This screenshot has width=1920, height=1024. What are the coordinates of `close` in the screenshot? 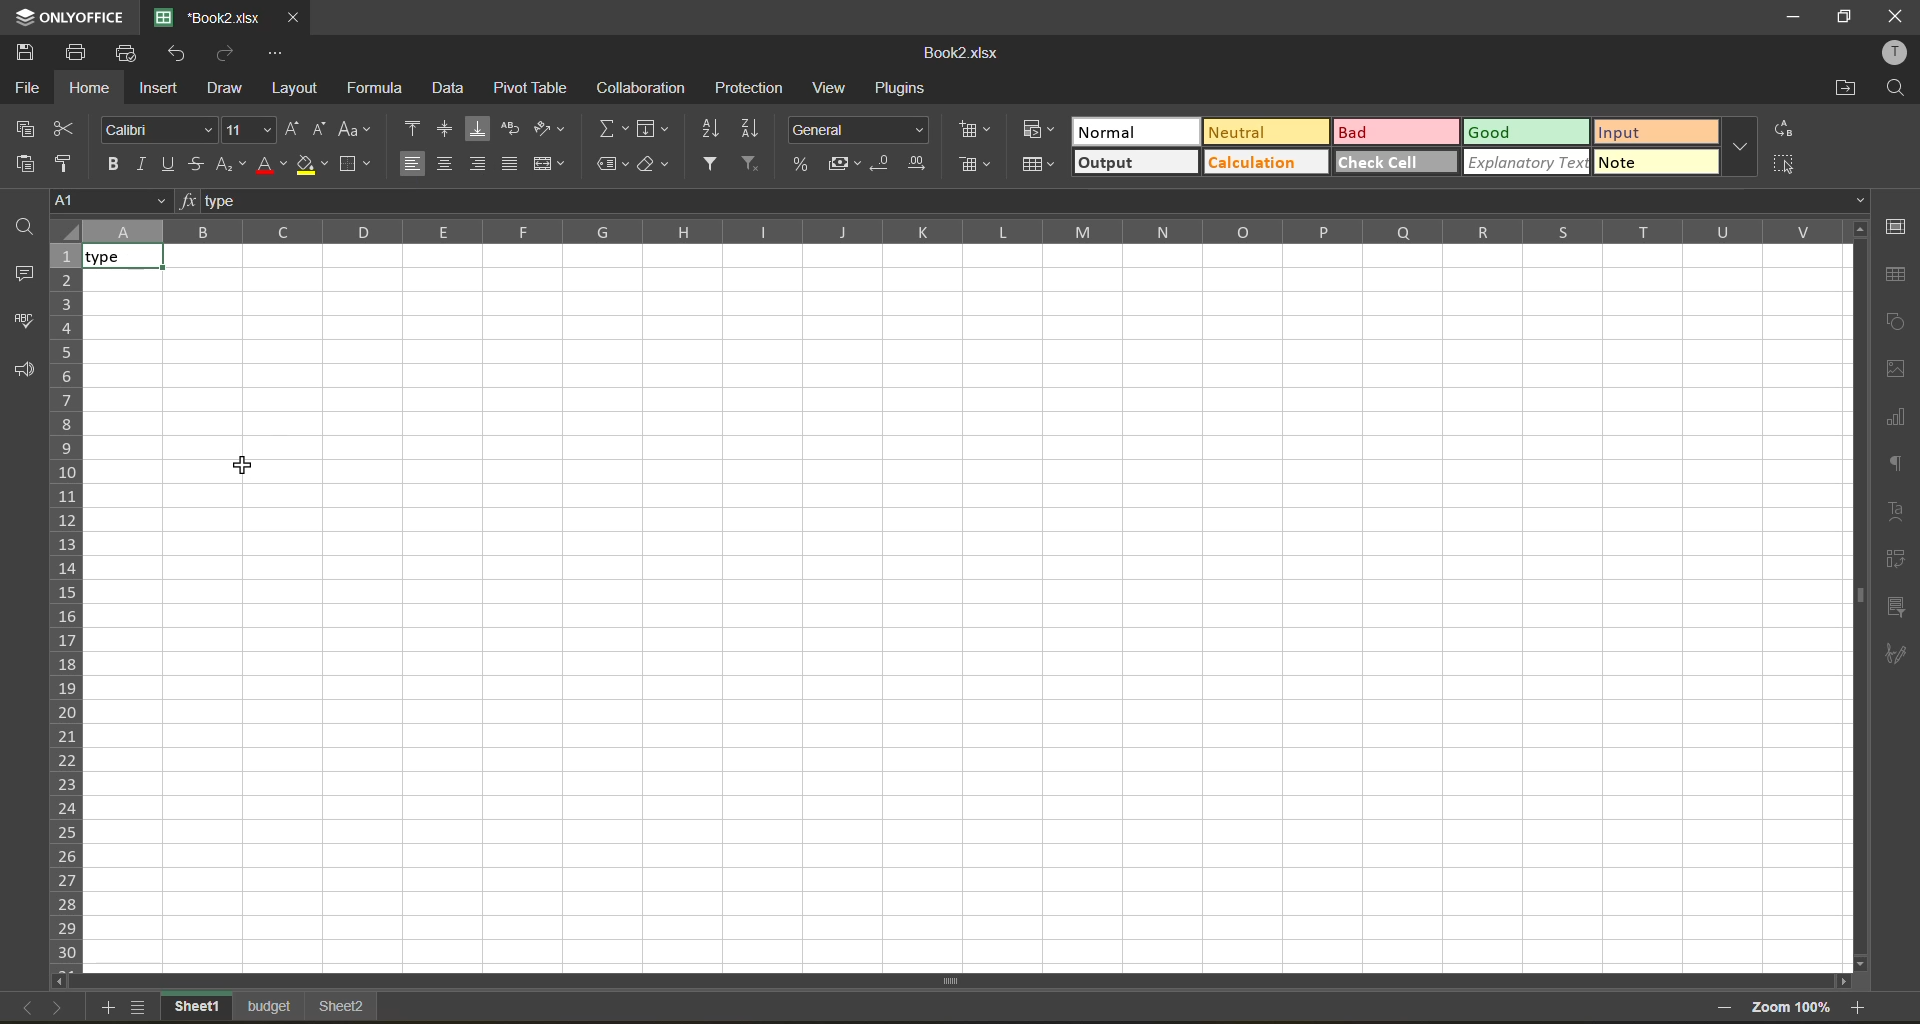 It's located at (1898, 15).